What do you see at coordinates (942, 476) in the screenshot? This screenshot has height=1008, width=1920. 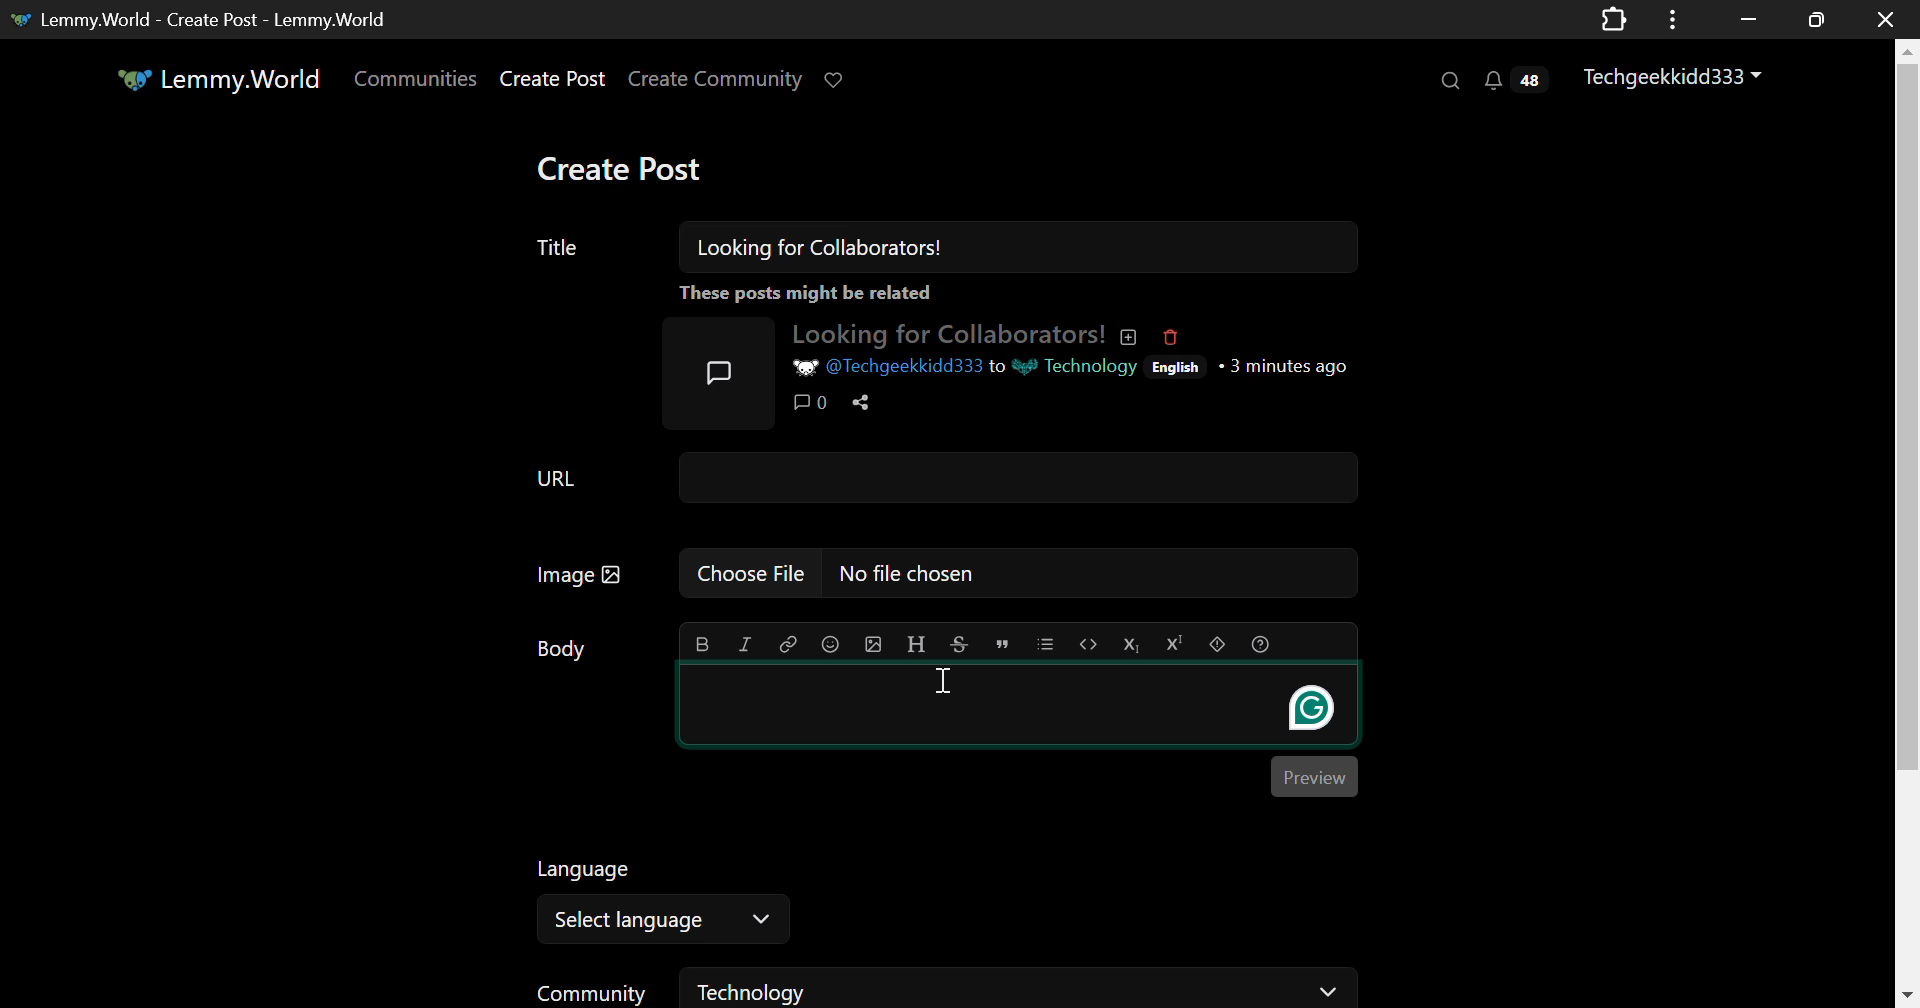 I see `URL` at bounding box center [942, 476].